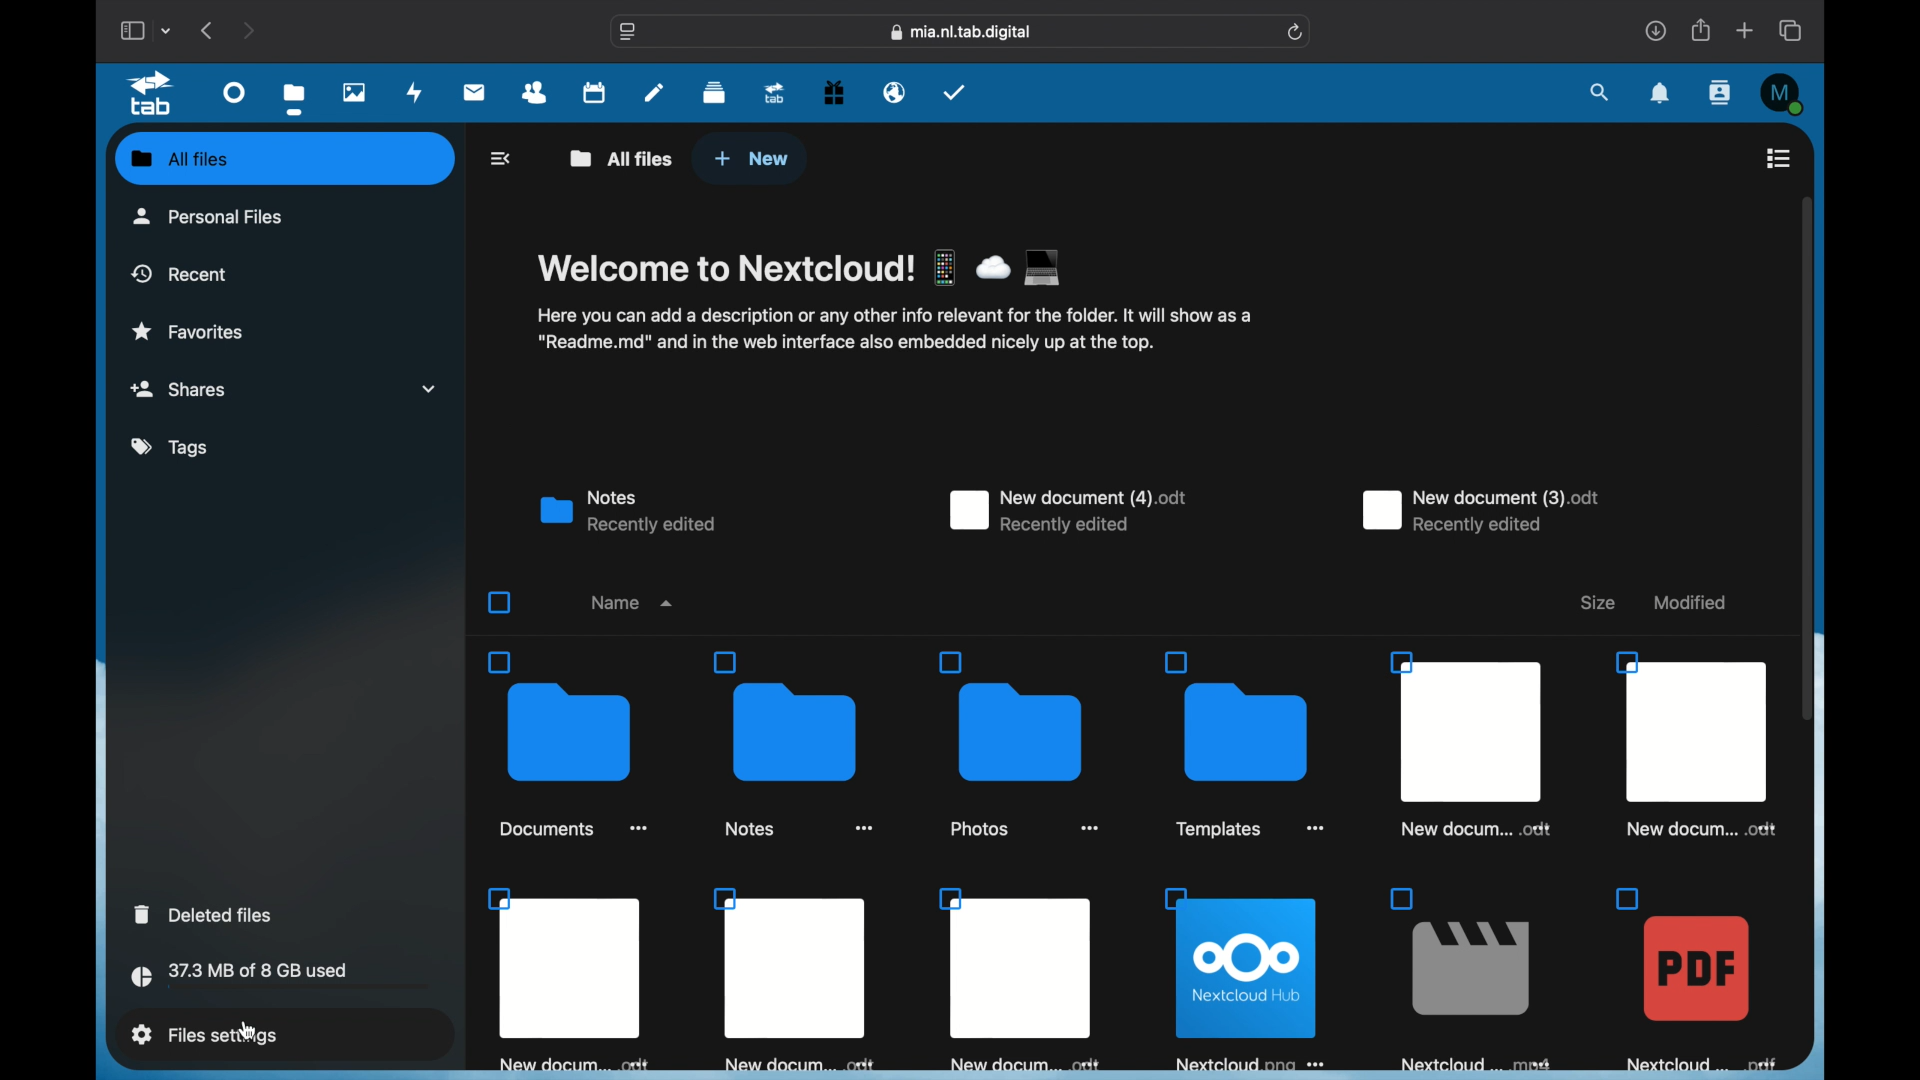  I want to click on share, so click(1699, 30).